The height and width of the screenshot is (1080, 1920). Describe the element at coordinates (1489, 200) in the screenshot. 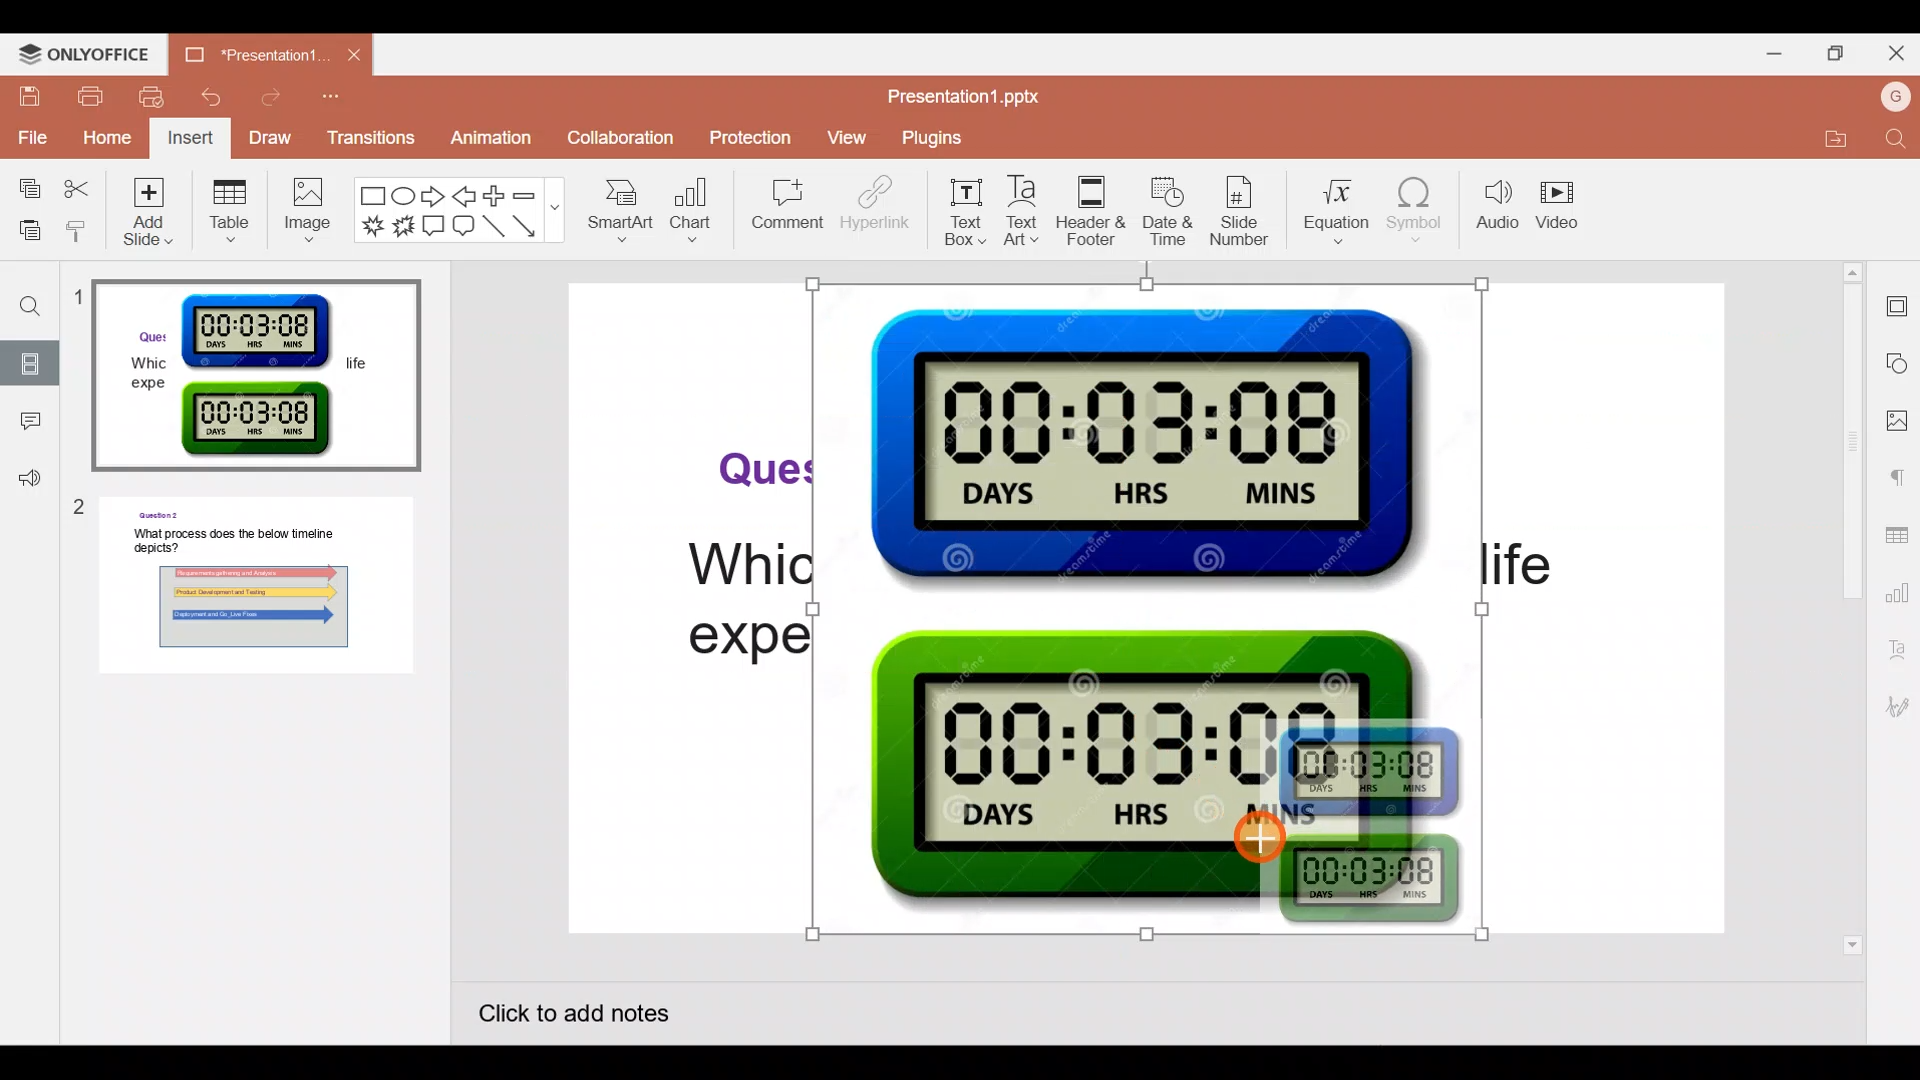

I see `Audio` at that location.